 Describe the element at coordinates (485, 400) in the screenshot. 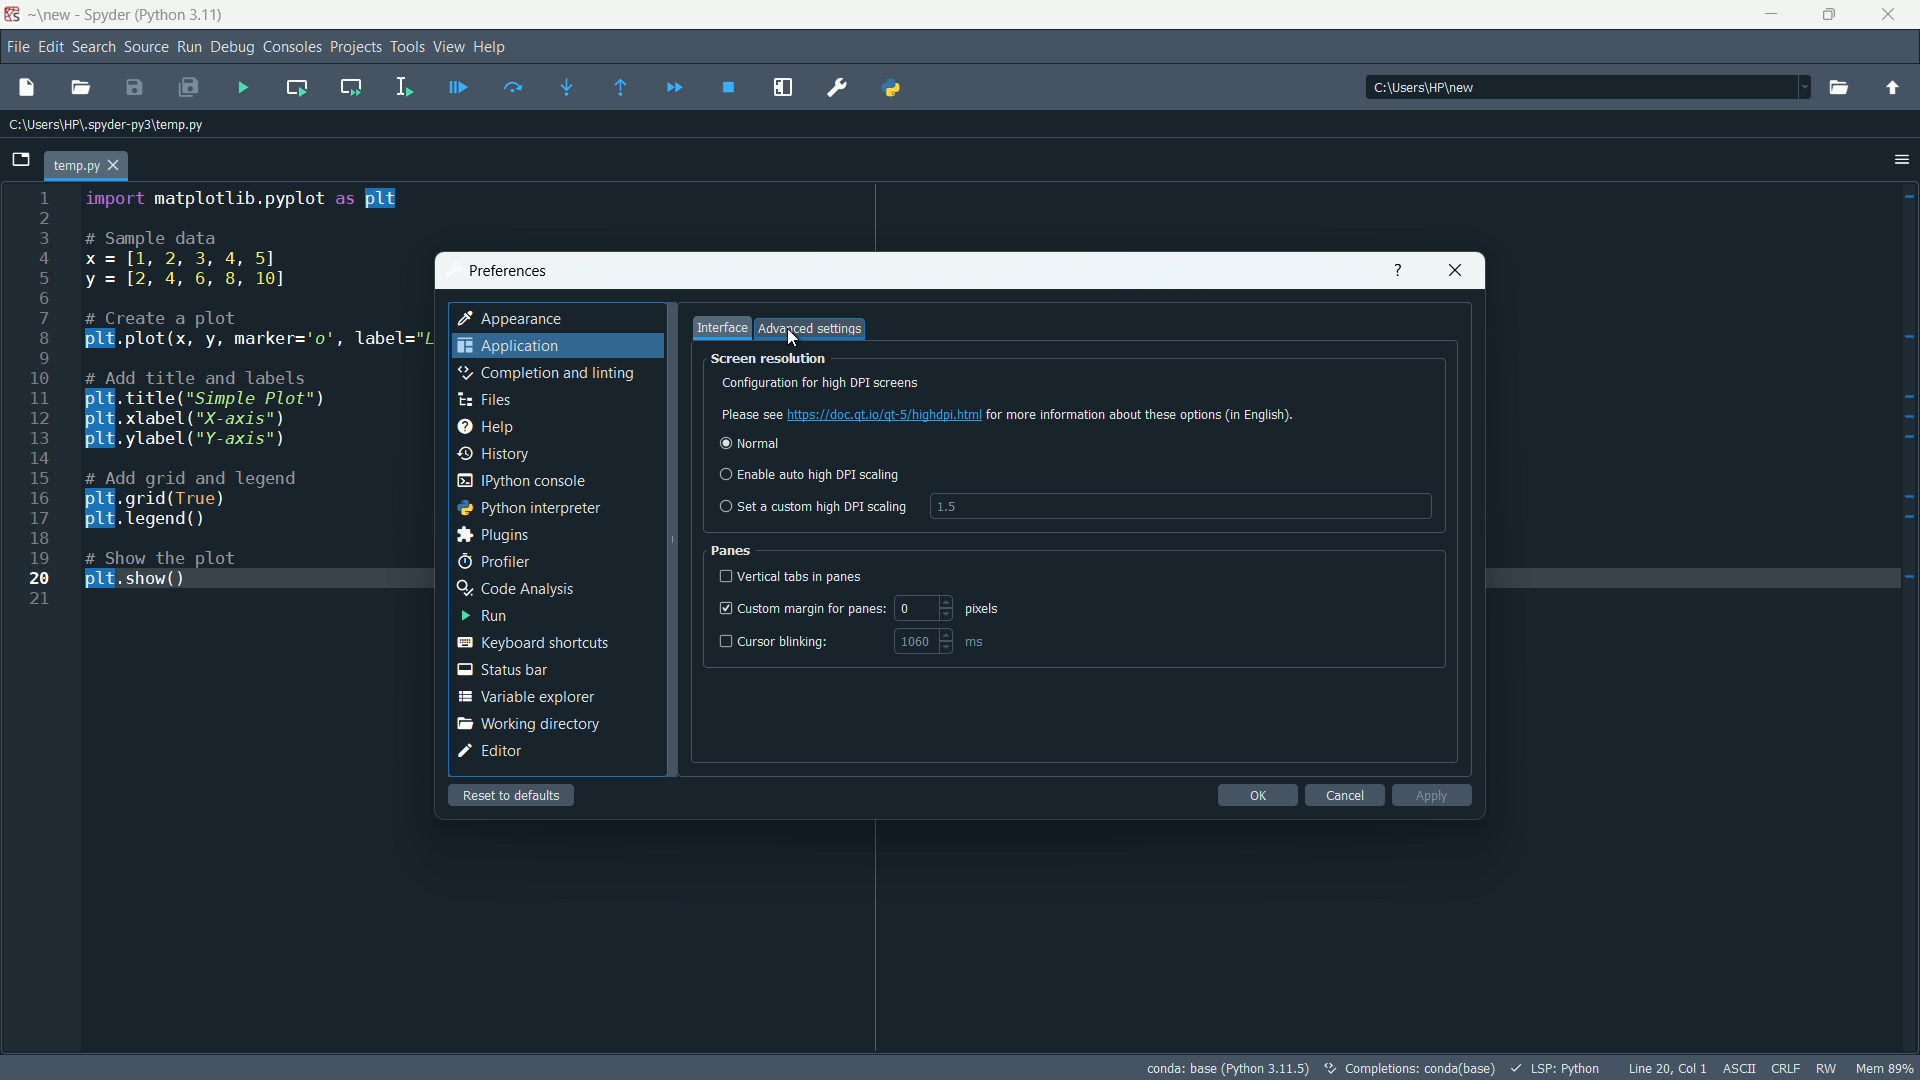

I see `files` at that location.